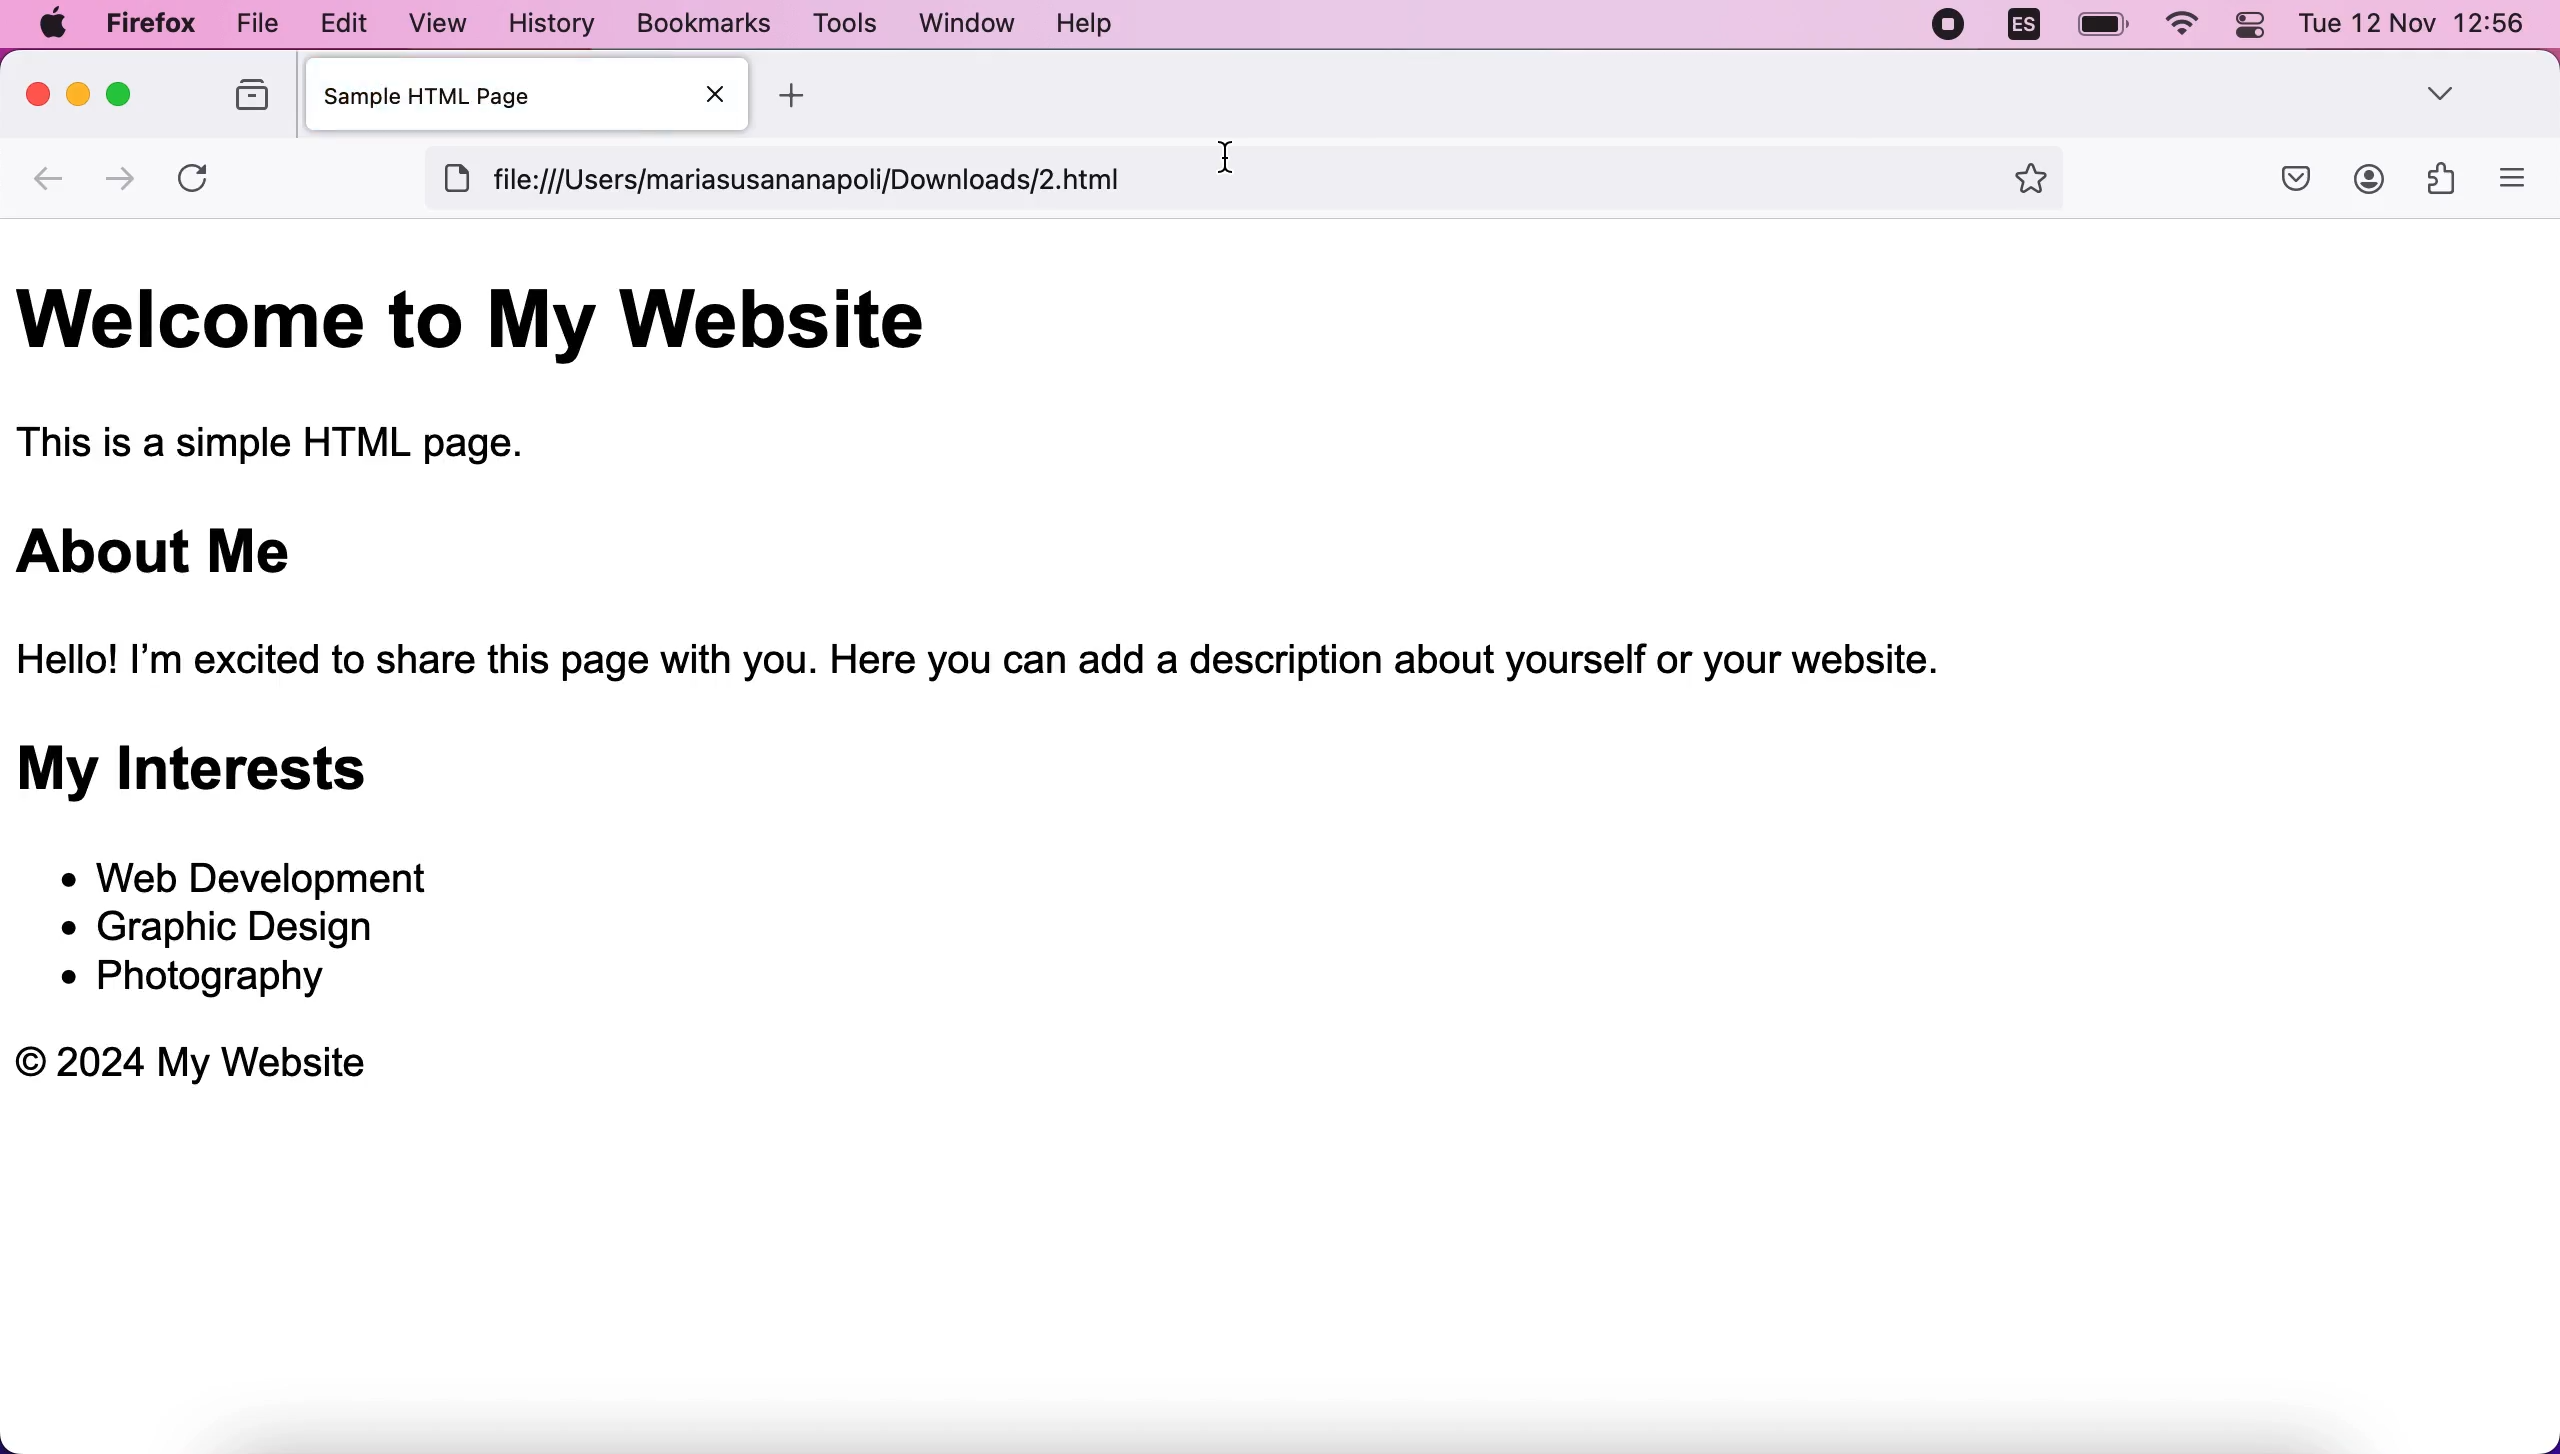  What do you see at coordinates (1277, 179) in the screenshot?
I see `file:///Users/mariasusananapoli/Downloads/2.html` at bounding box center [1277, 179].